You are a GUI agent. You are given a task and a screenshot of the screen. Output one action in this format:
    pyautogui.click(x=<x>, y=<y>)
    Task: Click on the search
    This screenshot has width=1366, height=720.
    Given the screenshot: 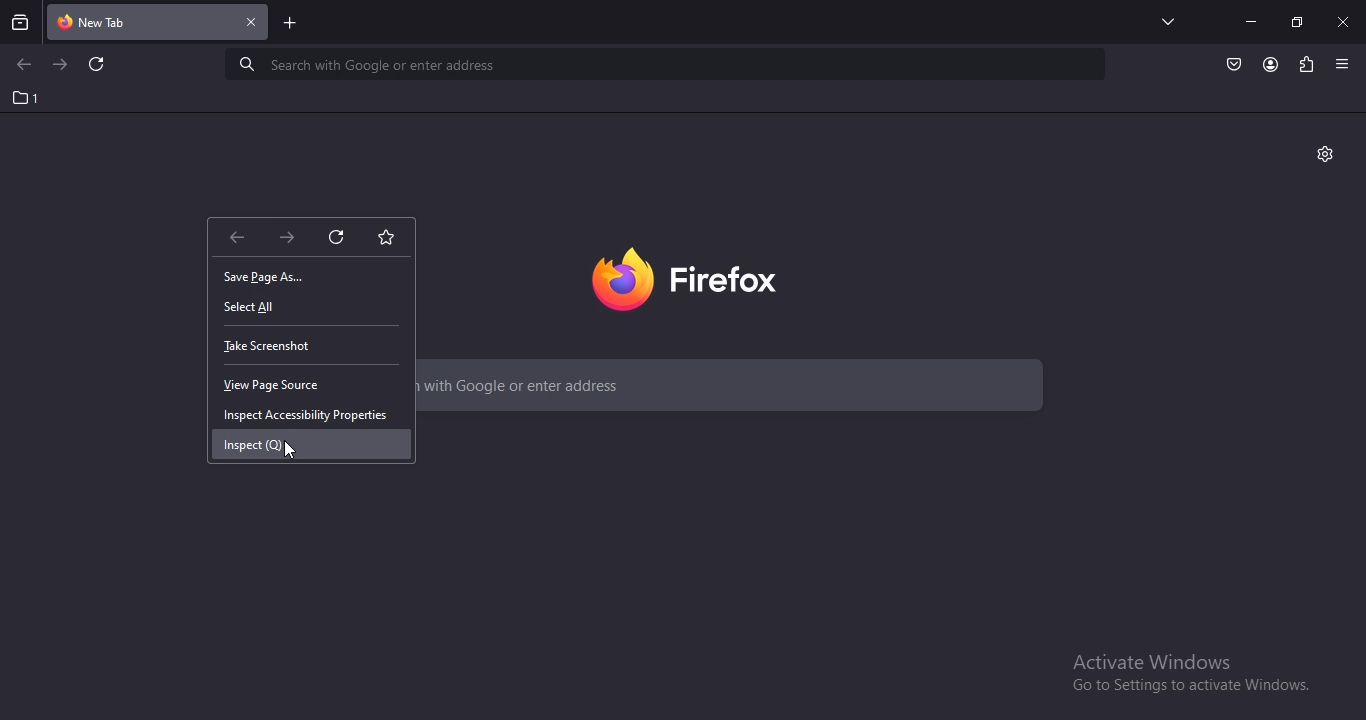 What is the action you would take?
    pyautogui.click(x=739, y=388)
    